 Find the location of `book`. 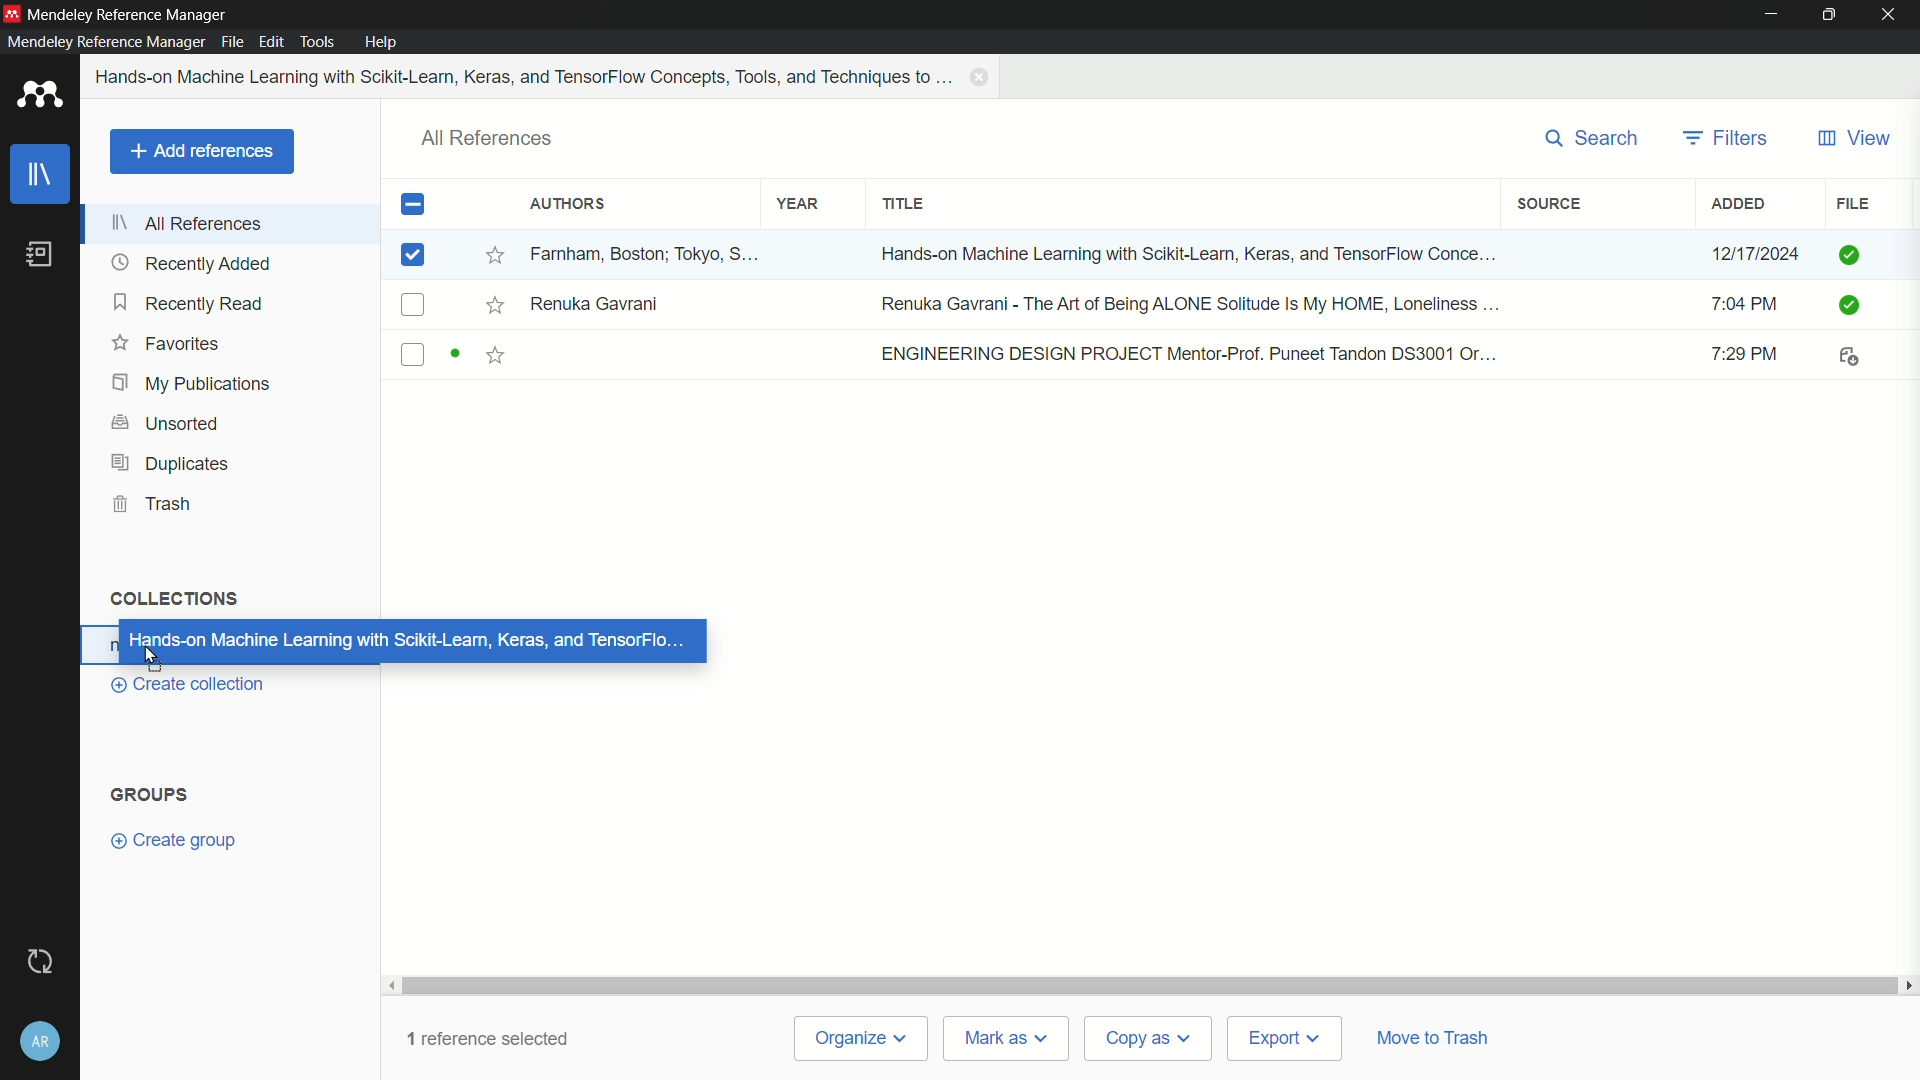

book is located at coordinates (39, 255).